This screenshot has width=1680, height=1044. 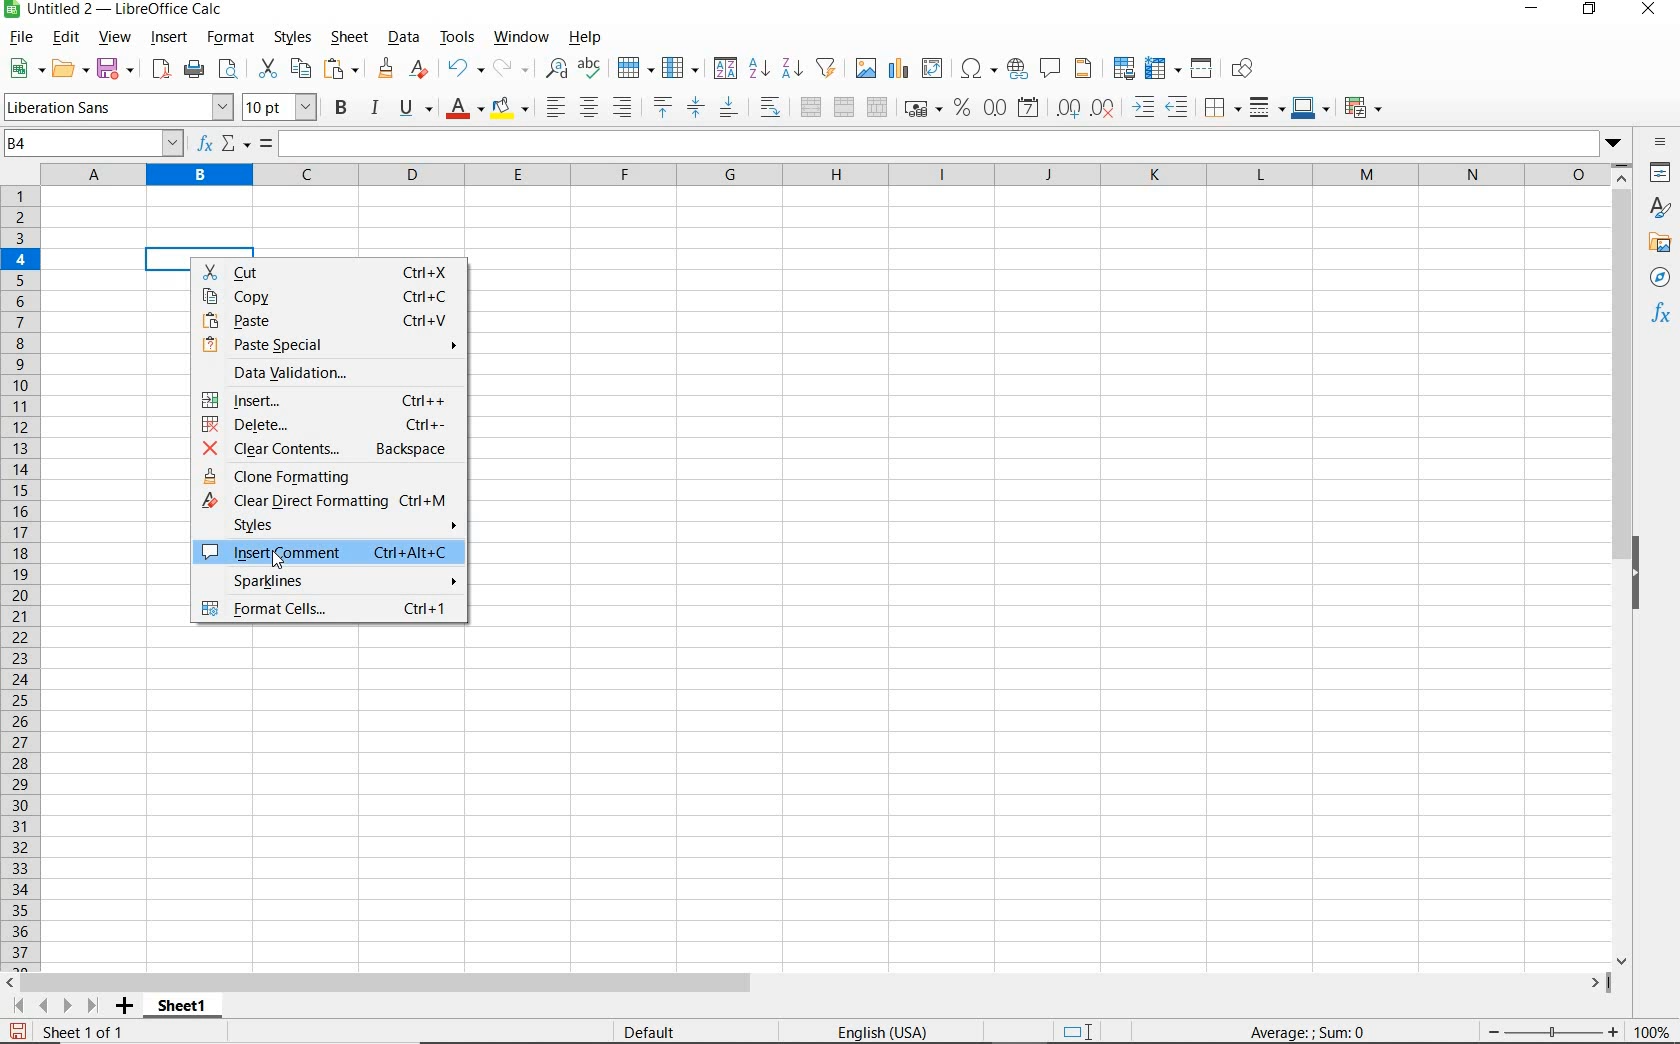 I want to click on column, so click(x=679, y=68).